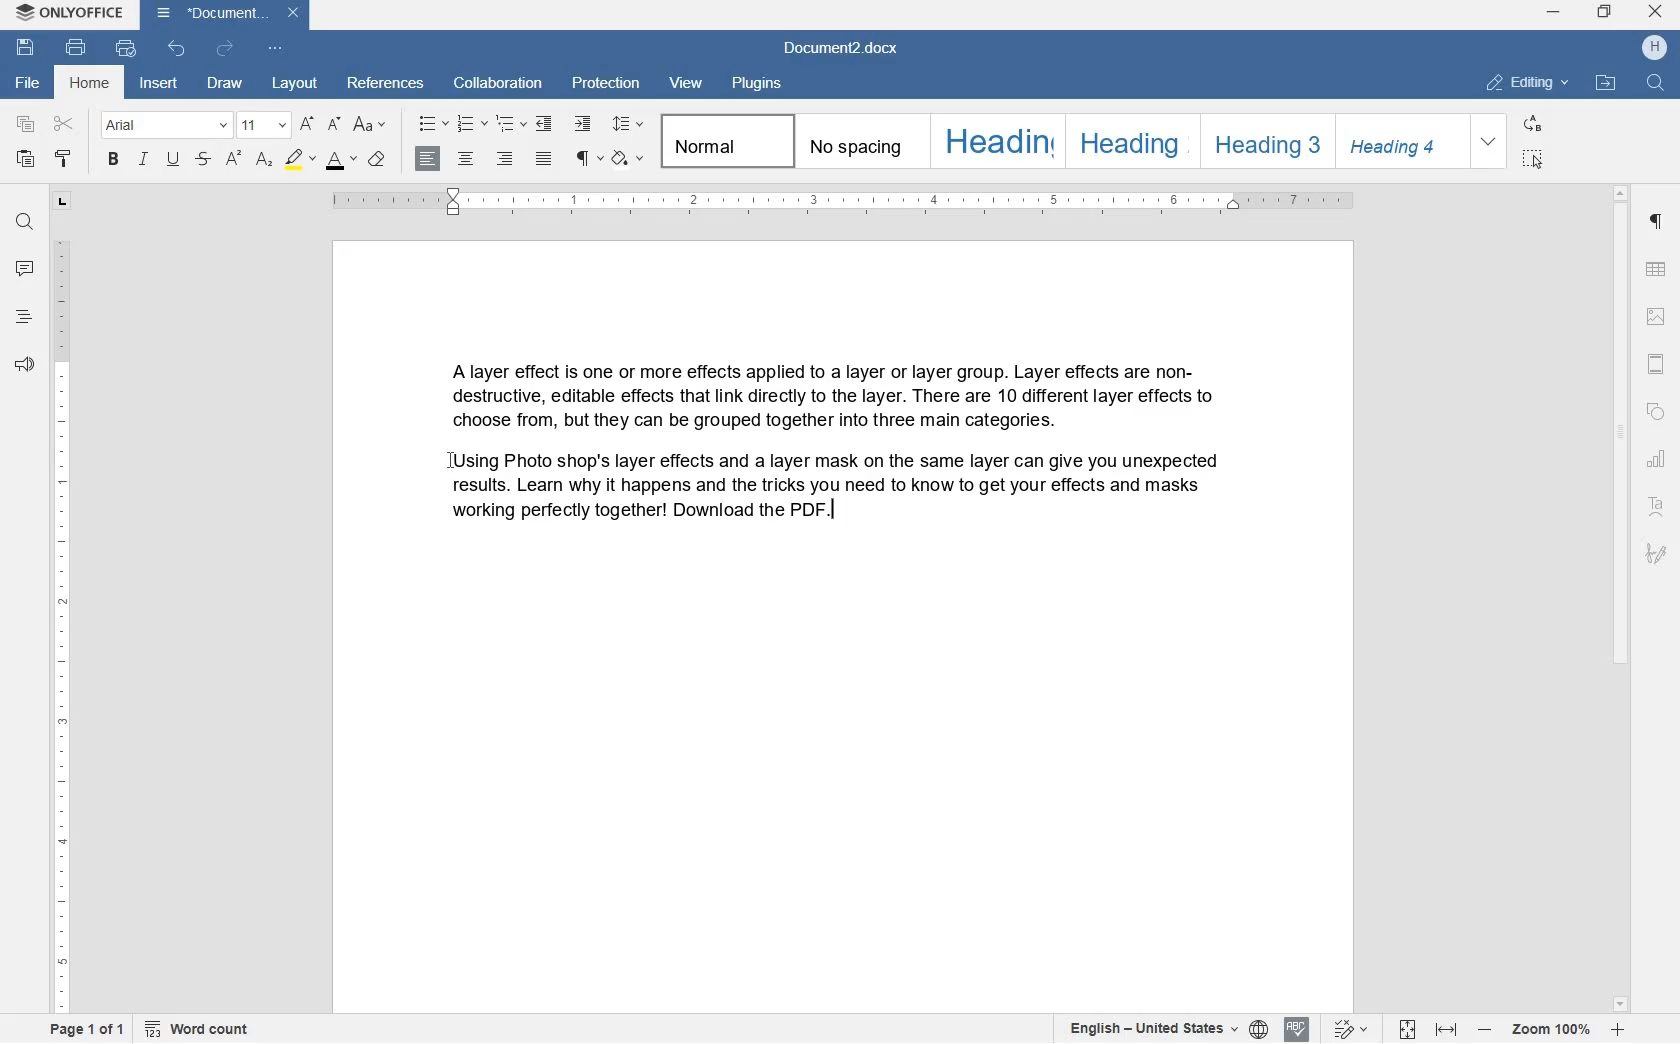 The image size is (1680, 1044). Describe the element at coordinates (1655, 508) in the screenshot. I see `TEXT ART` at that location.